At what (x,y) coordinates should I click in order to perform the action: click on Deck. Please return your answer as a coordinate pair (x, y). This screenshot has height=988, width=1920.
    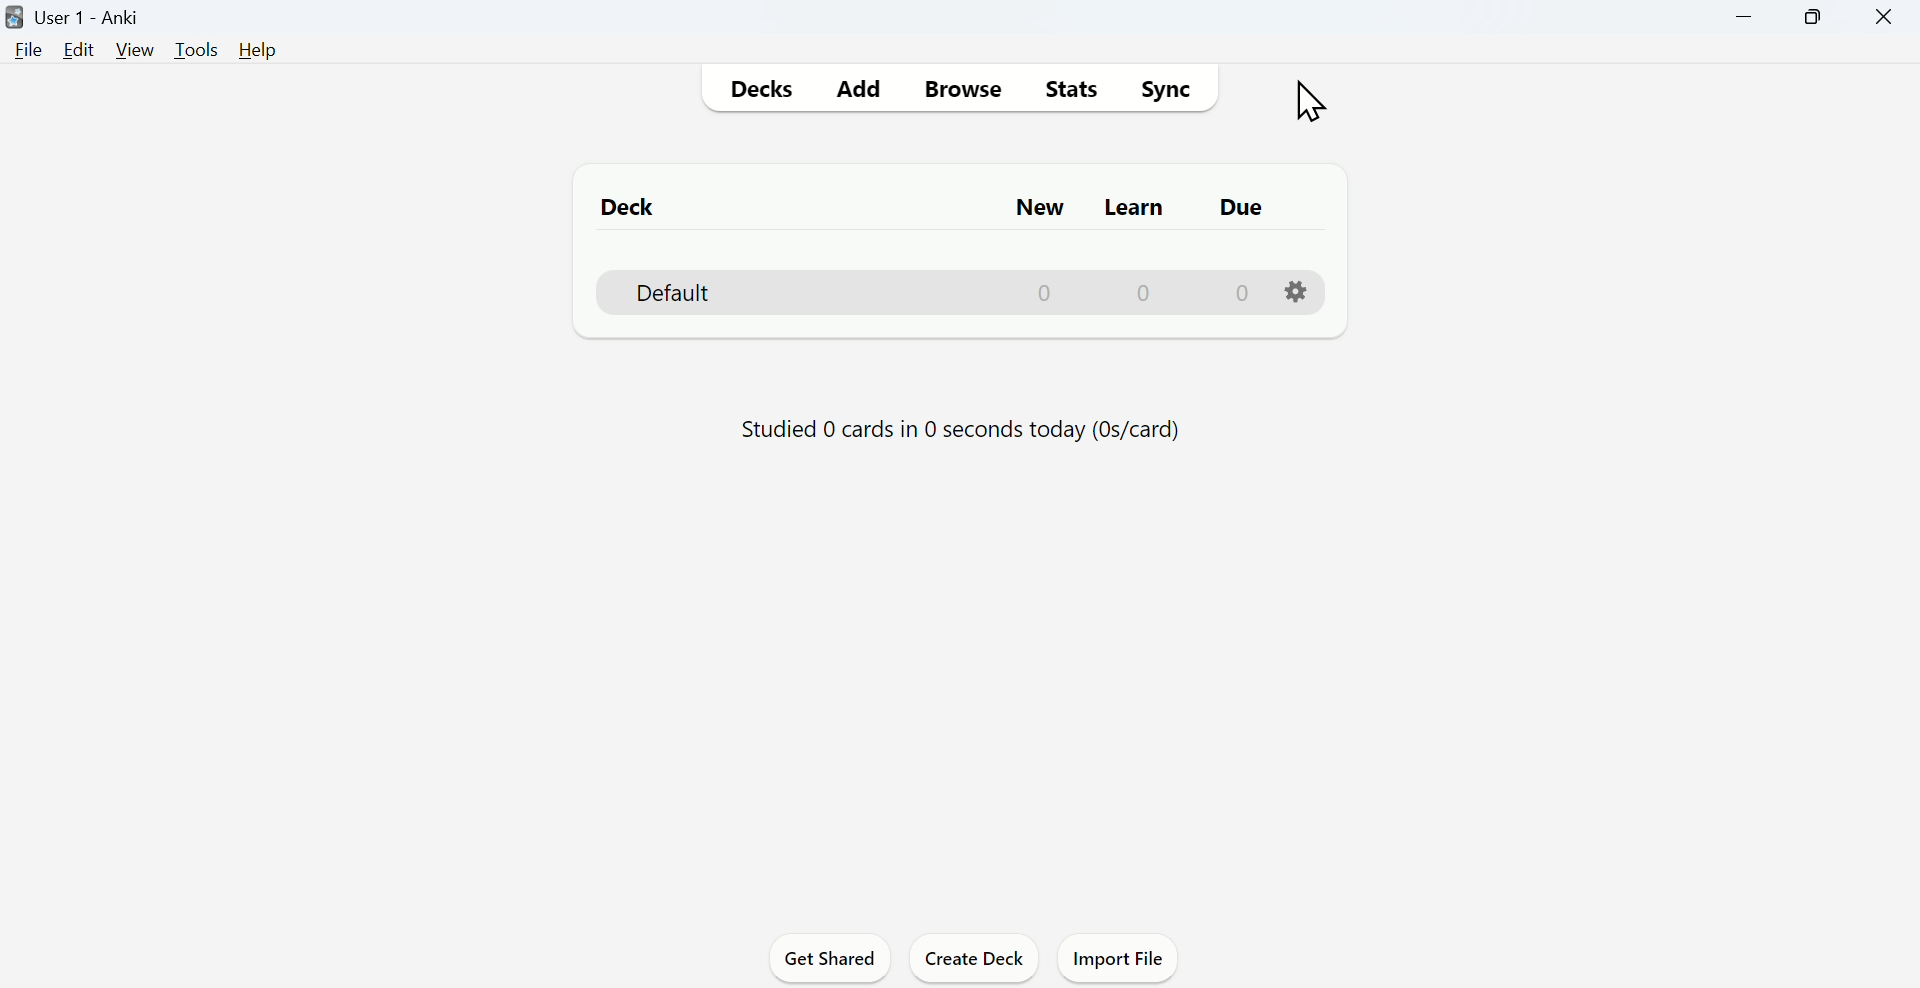
    Looking at the image, I should click on (949, 291).